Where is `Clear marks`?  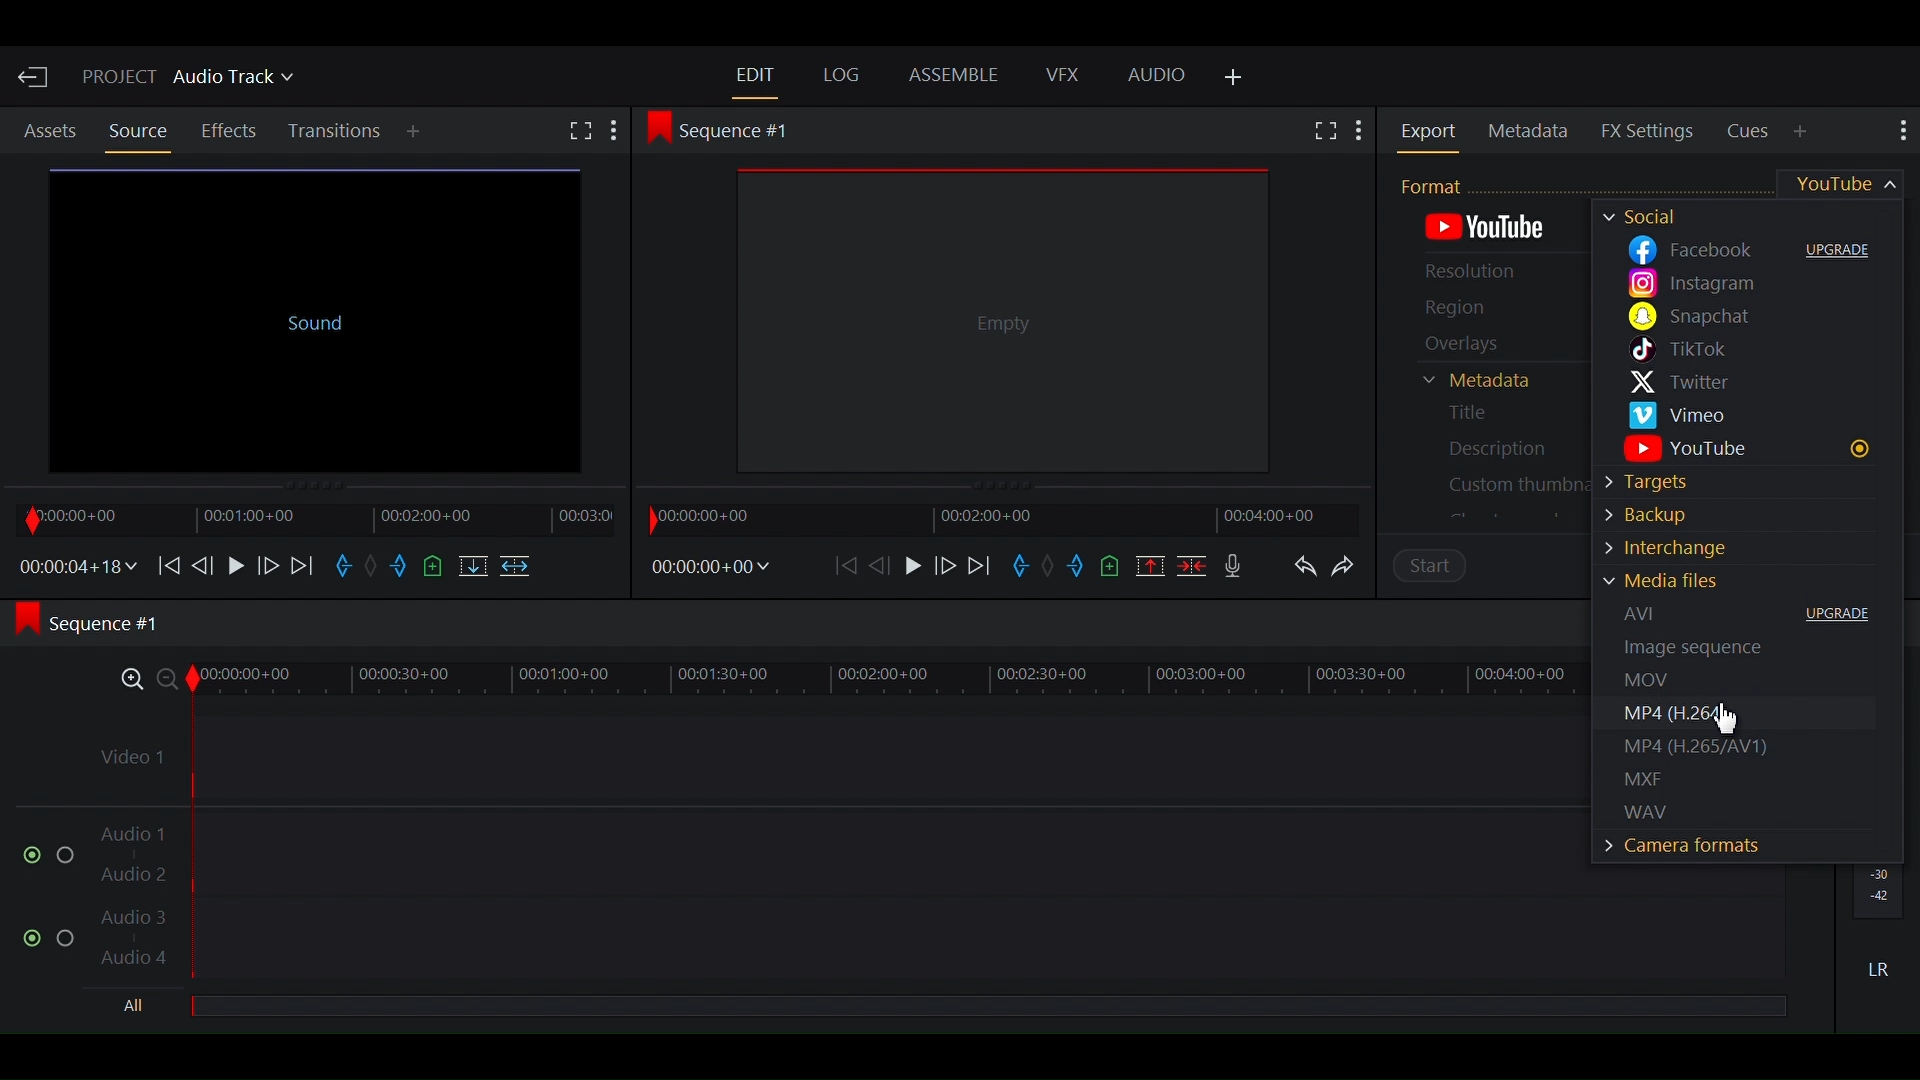 Clear marks is located at coordinates (376, 568).